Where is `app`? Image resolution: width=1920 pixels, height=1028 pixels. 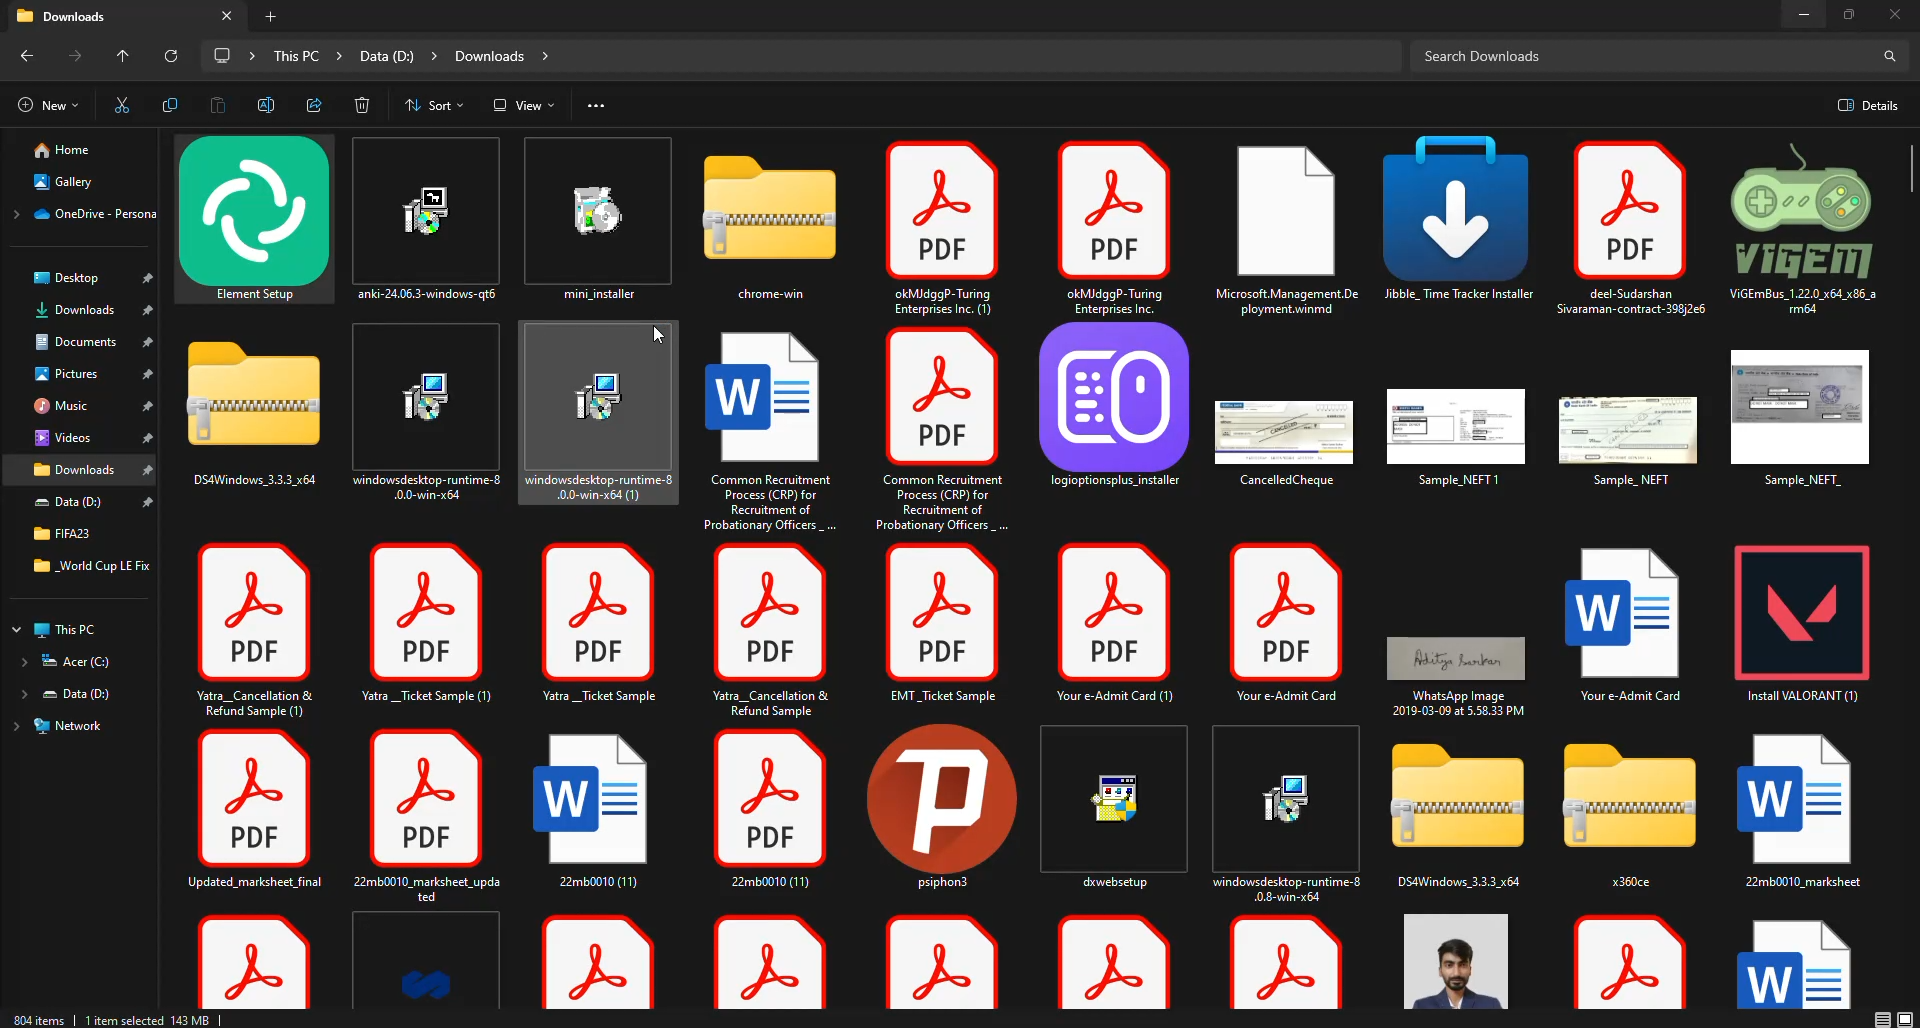
app is located at coordinates (264, 218).